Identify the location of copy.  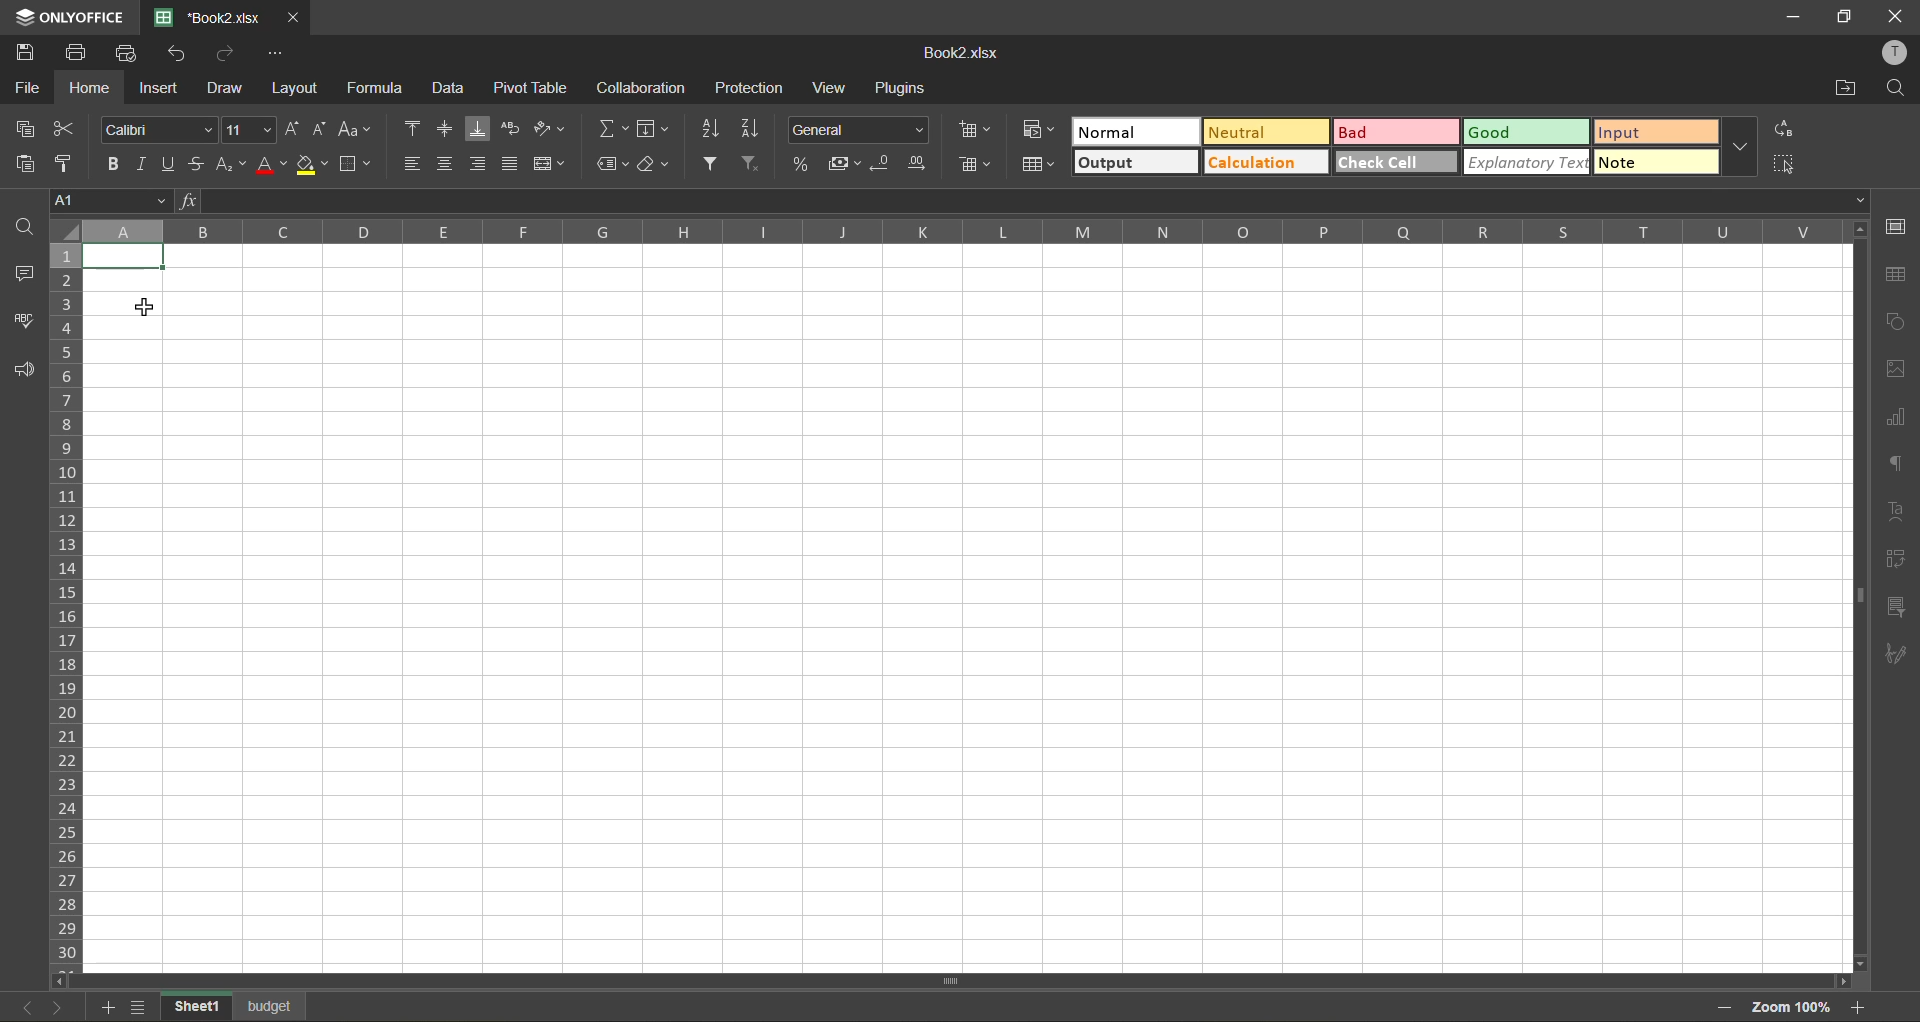
(22, 128).